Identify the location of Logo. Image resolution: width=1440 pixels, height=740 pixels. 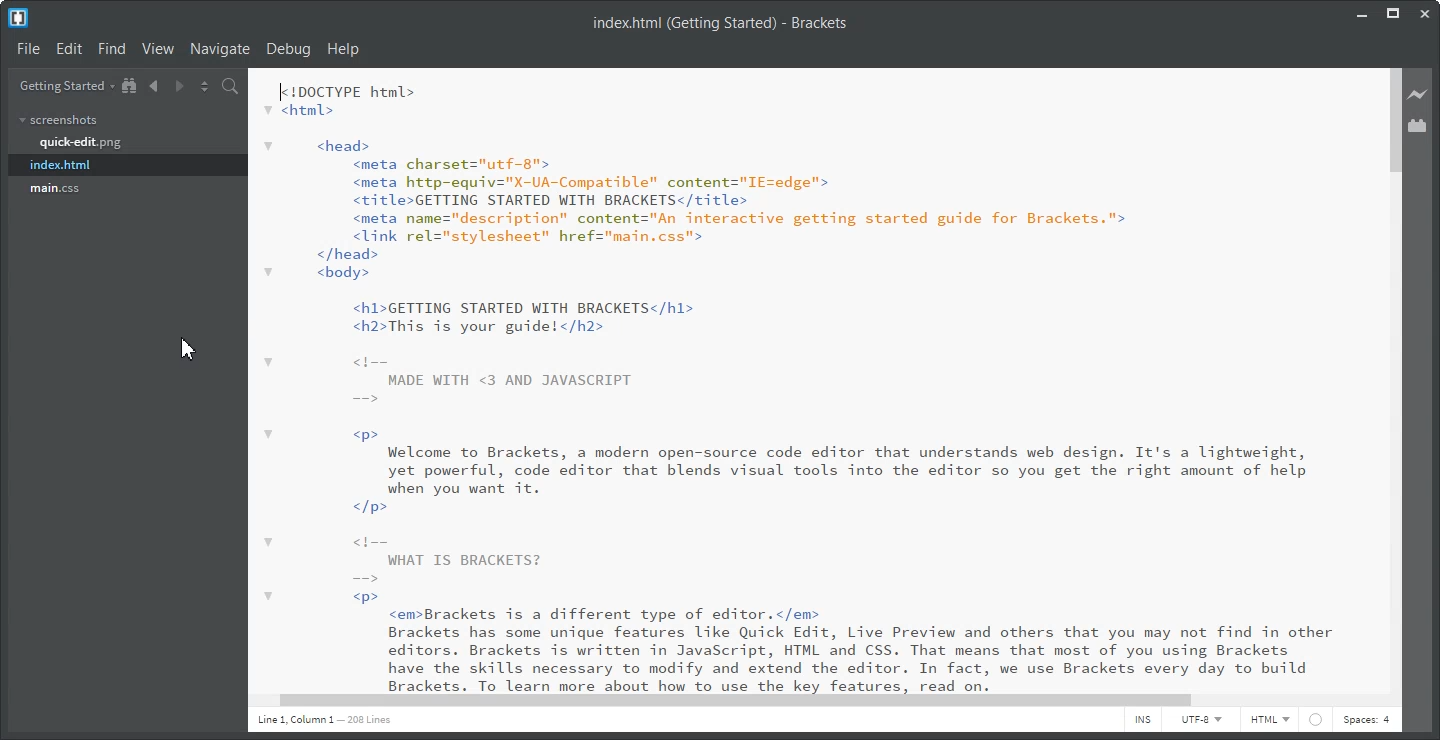
(18, 18).